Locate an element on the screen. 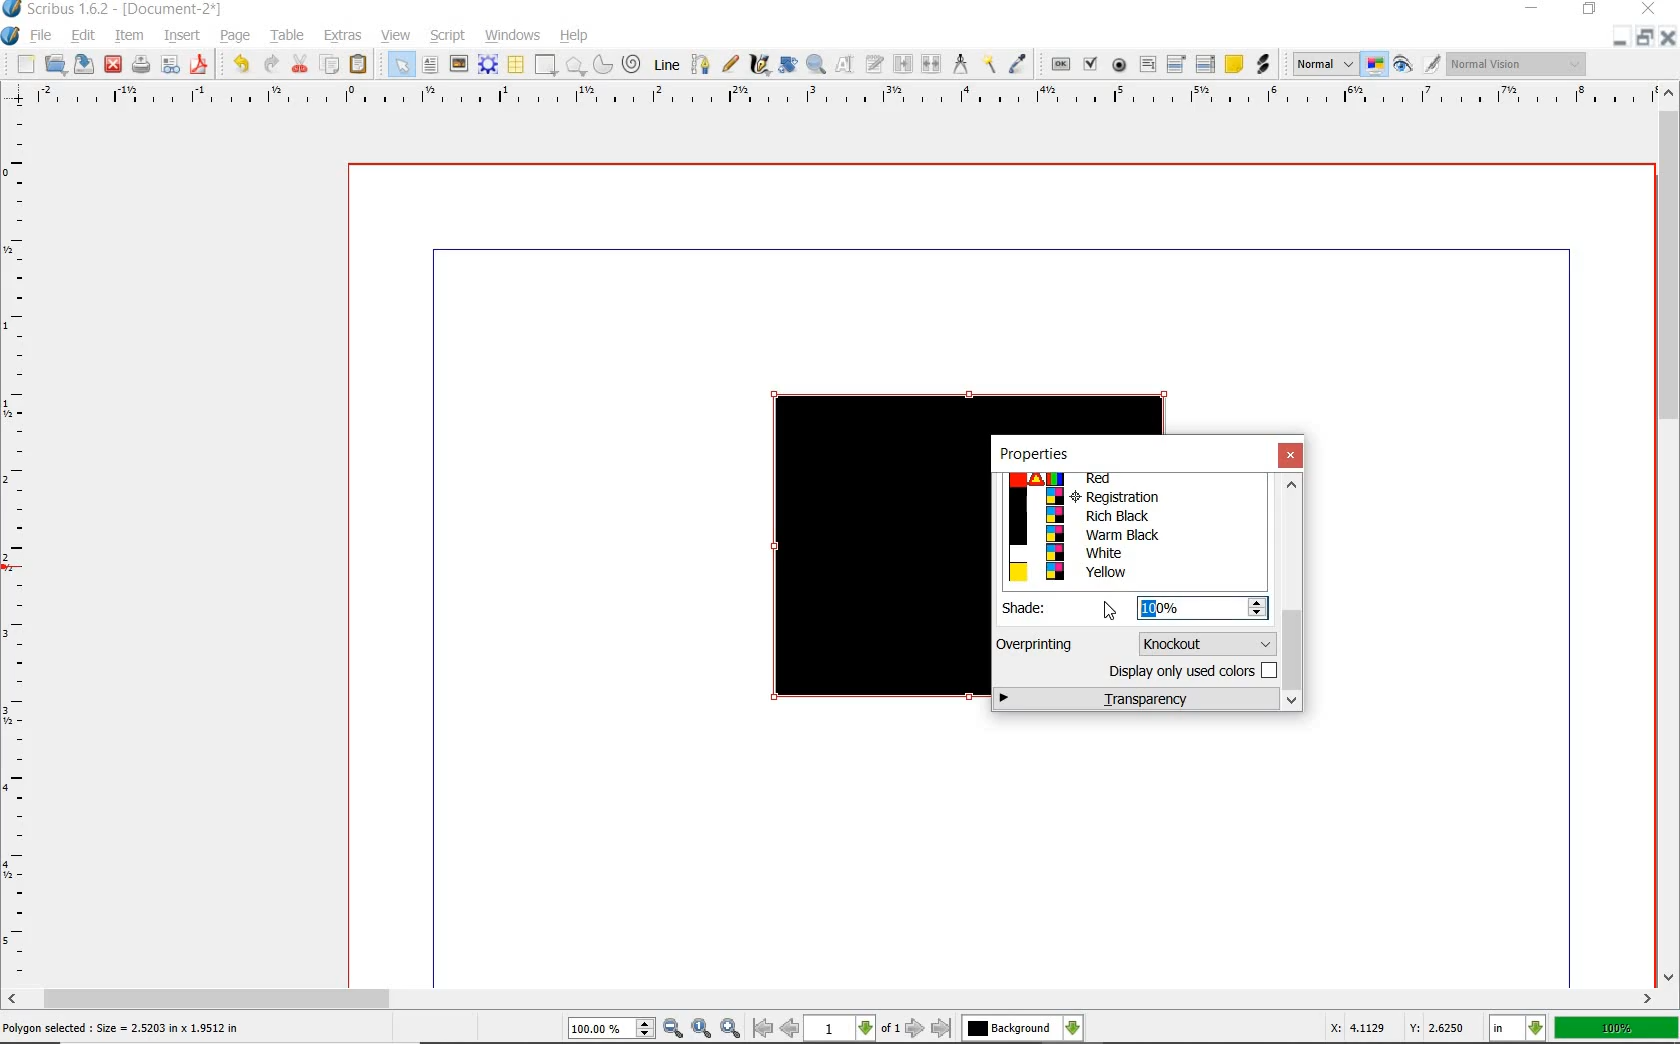 The image size is (1680, 1044). table is located at coordinates (288, 37).